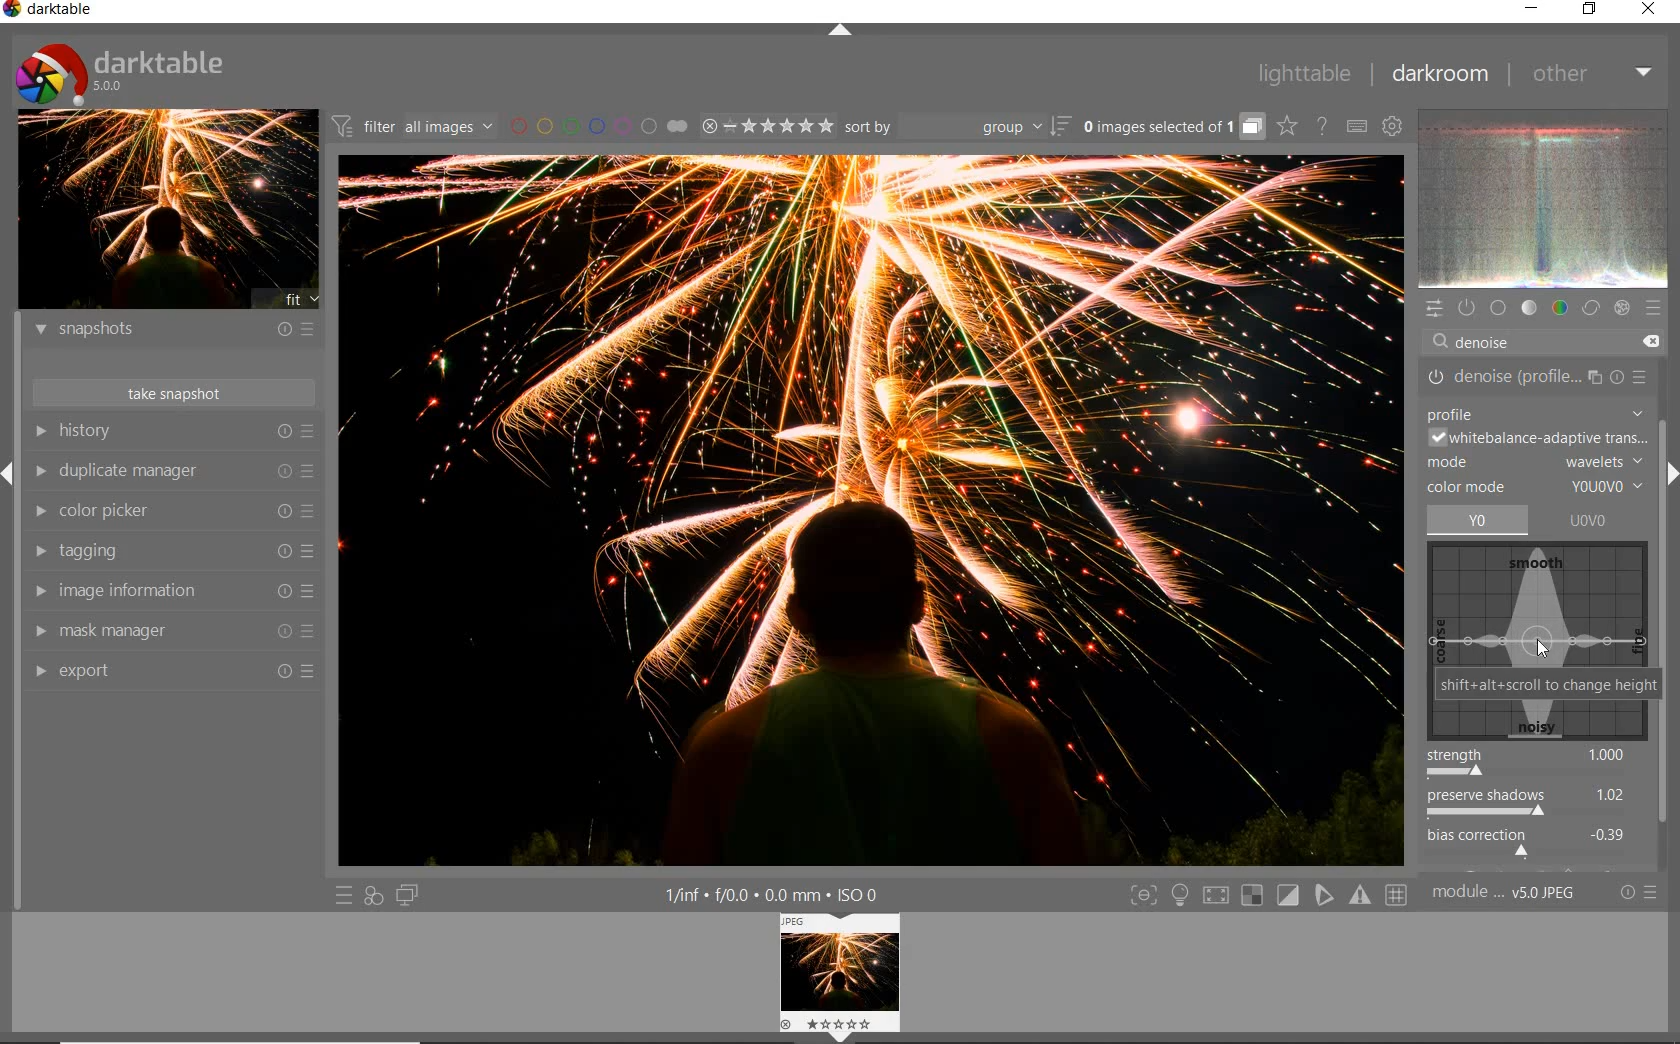 The width and height of the screenshot is (1680, 1044). I want to click on quick access panel, so click(1435, 307).